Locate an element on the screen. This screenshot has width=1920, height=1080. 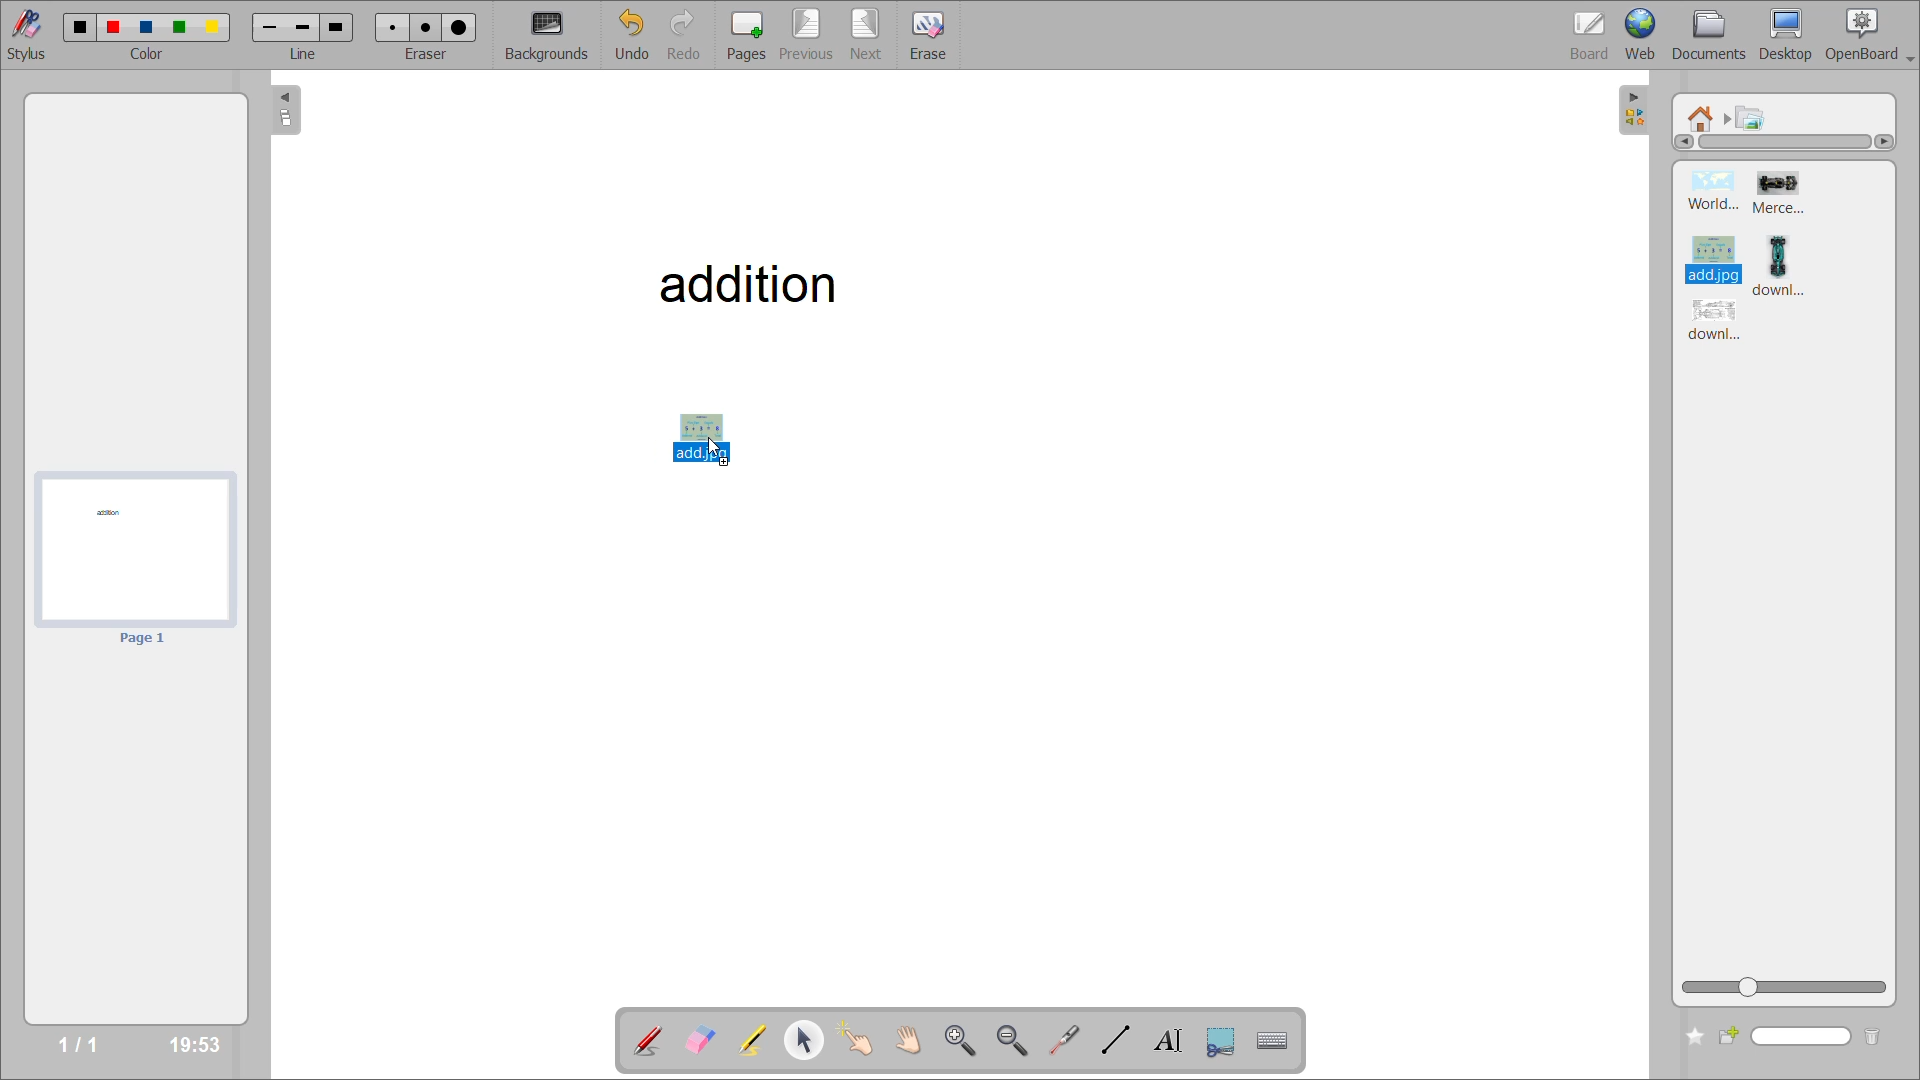
web is located at coordinates (1645, 32).